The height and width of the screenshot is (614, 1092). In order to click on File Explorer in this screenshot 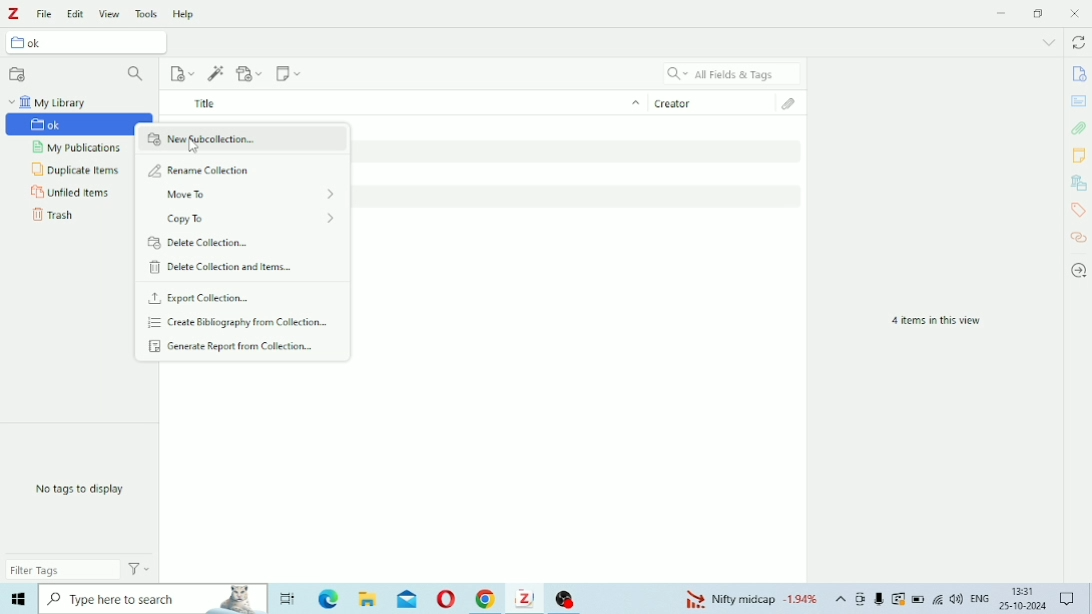, I will do `click(370, 599)`.